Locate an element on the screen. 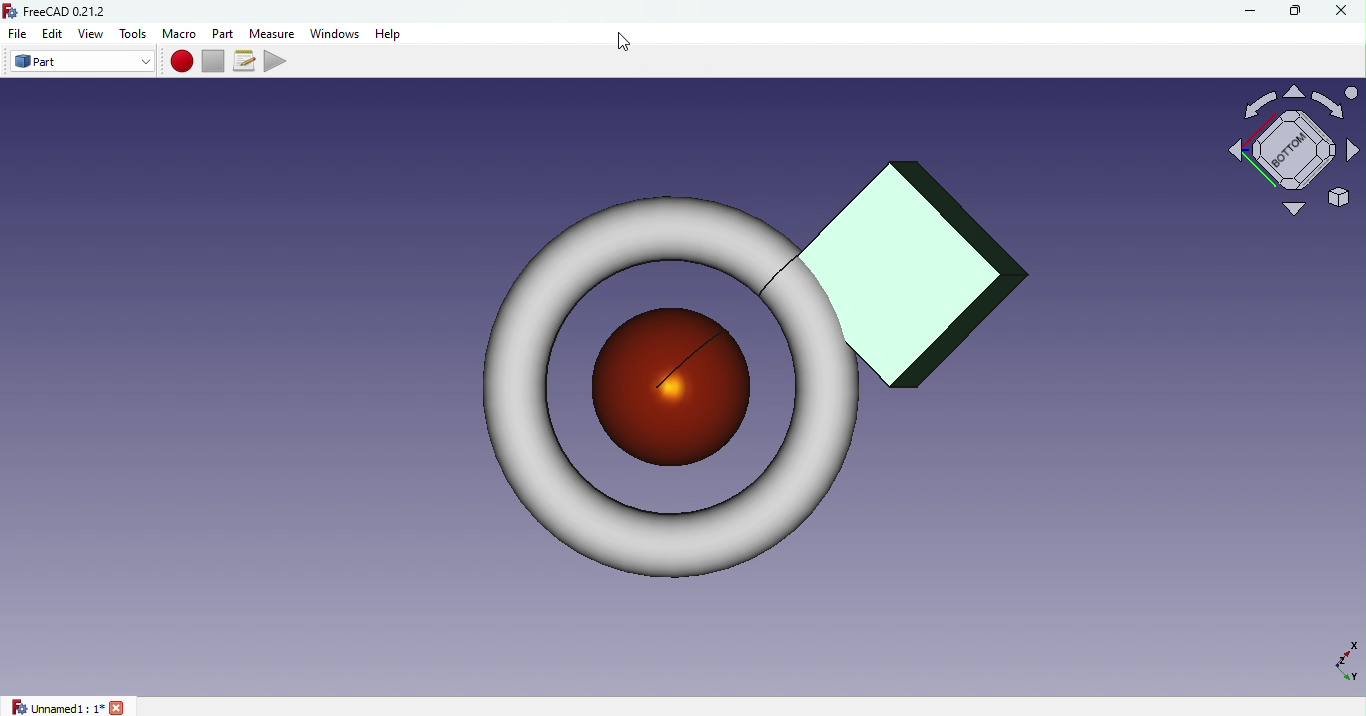 Image resolution: width=1366 pixels, height=716 pixels. Macro recording is located at coordinates (180, 62).